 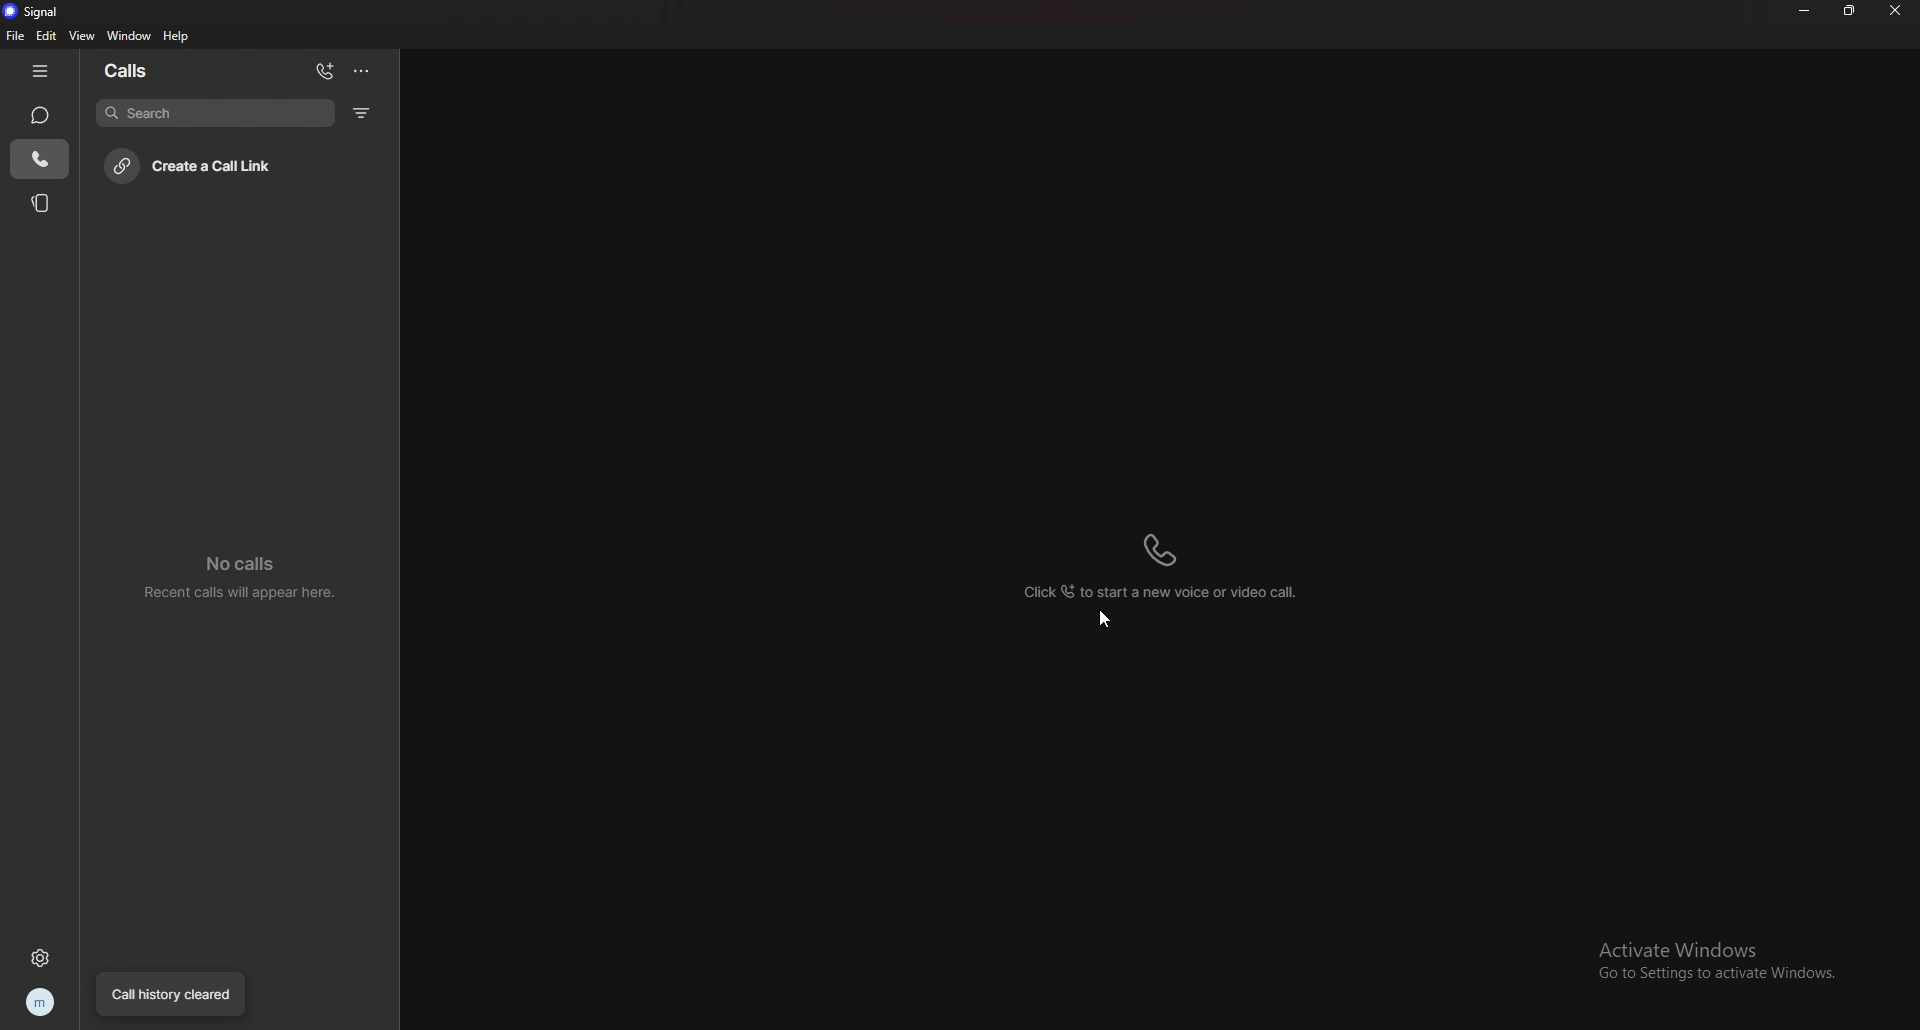 What do you see at coordinates (240, 578) in the screenshot?
I see `no calls recent calls will appear here` at bounding box center [240, 578].